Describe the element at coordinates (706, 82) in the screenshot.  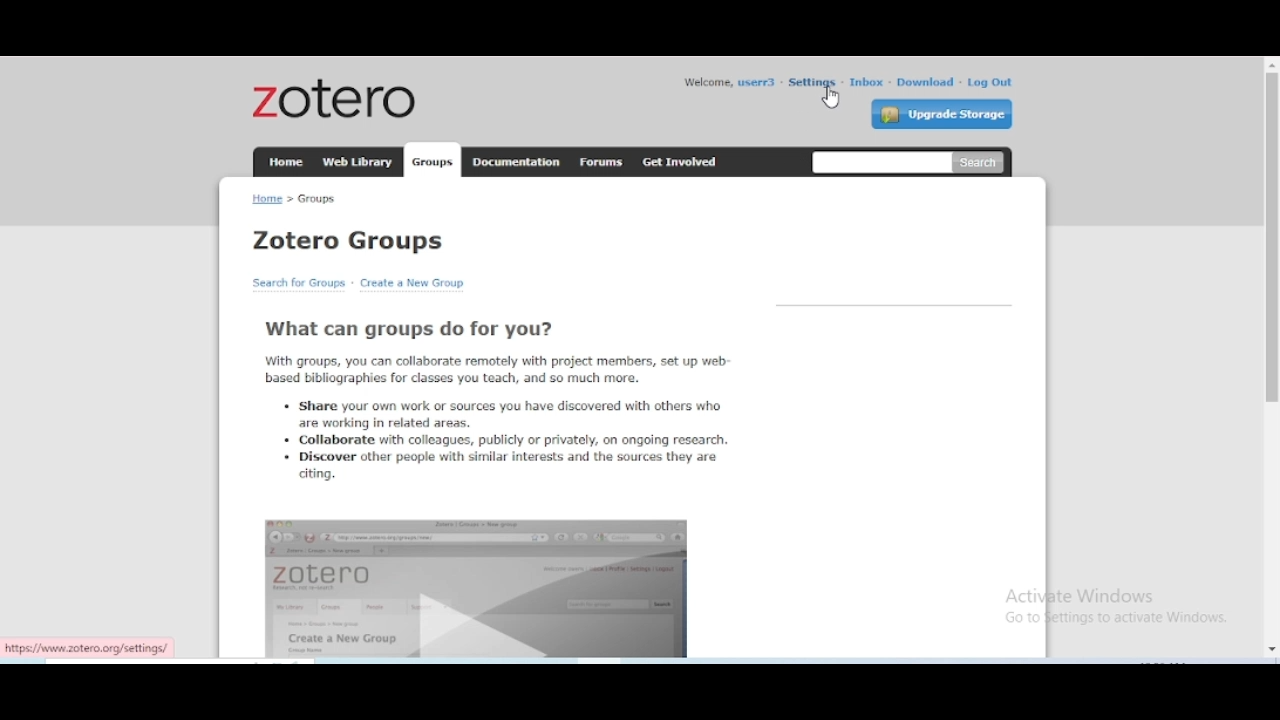
I see `welcome` at that location.